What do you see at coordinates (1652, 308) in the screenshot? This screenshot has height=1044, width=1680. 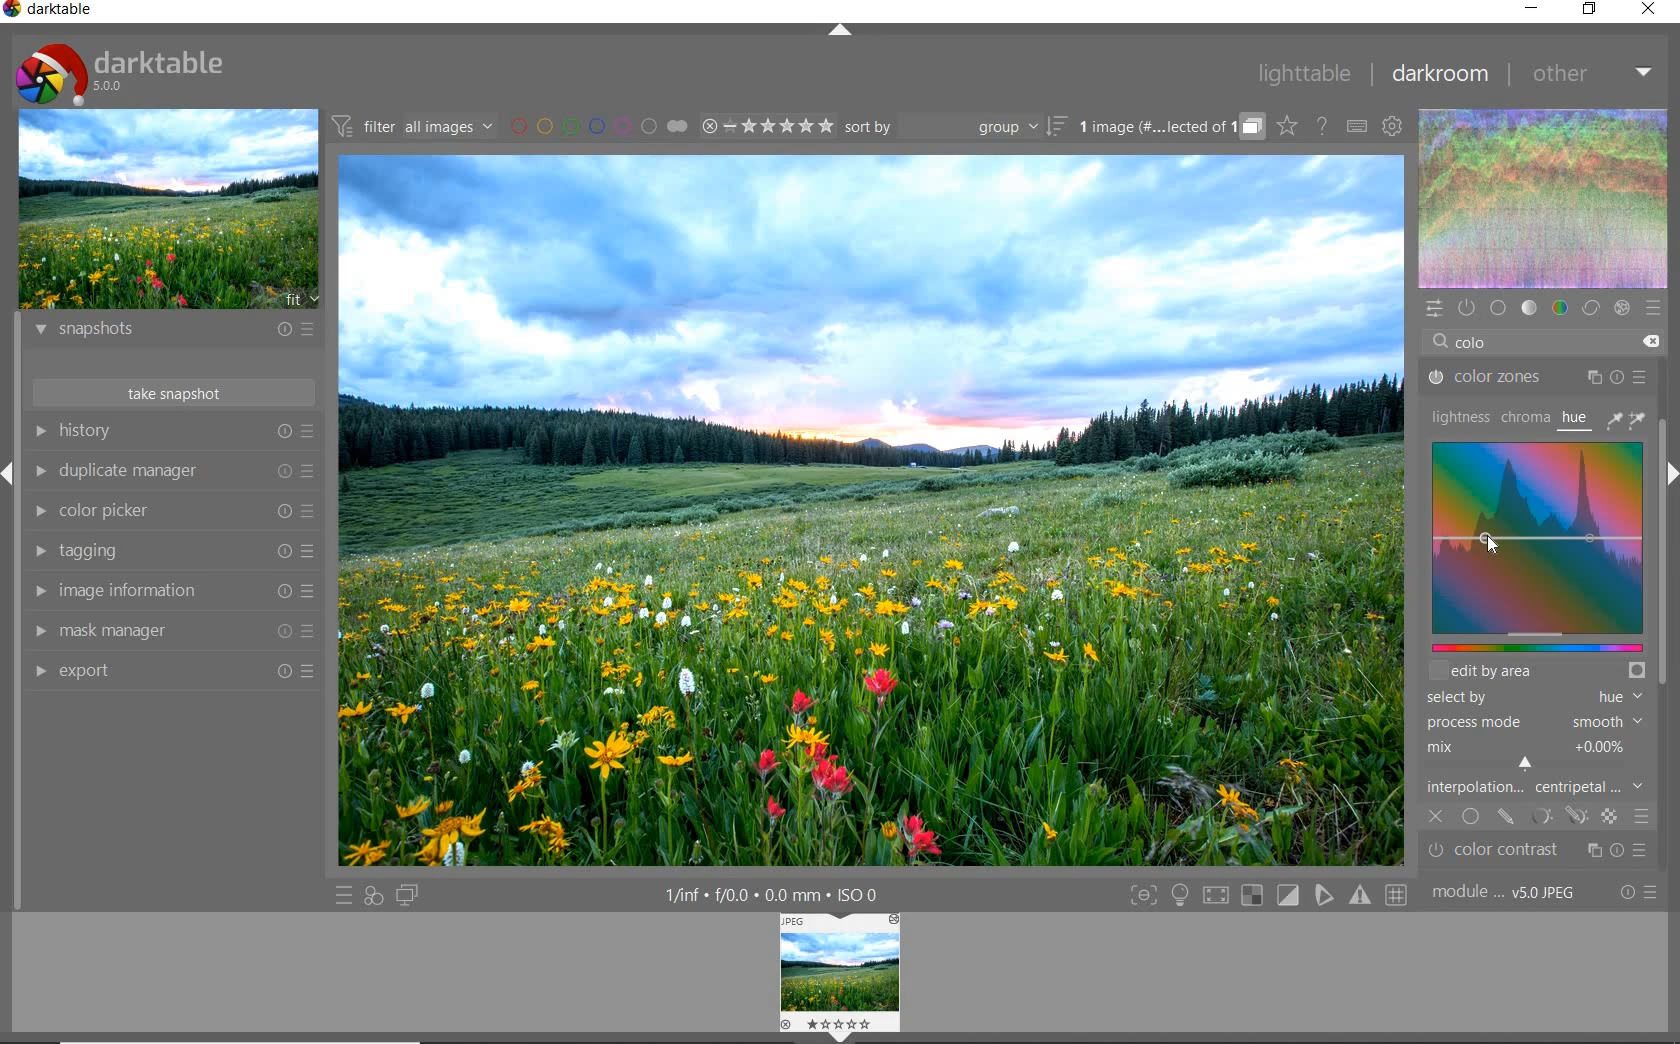 I see `presets` at bounding box center [1652, 308].